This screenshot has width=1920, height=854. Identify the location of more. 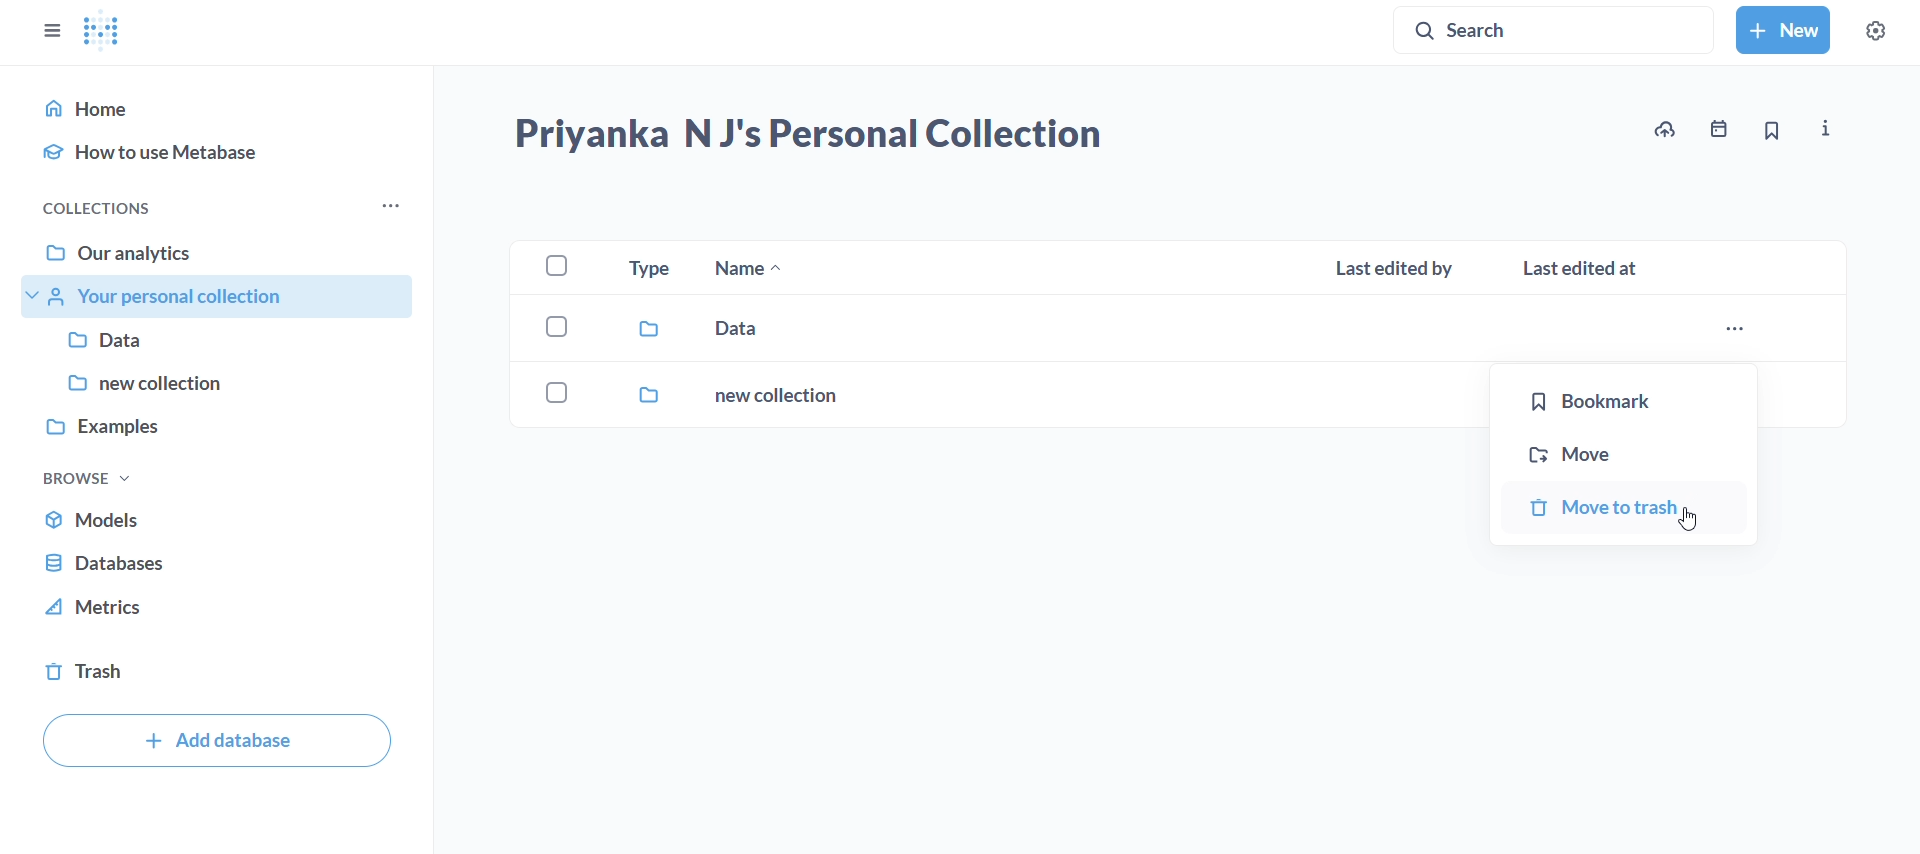
(1736, 334).